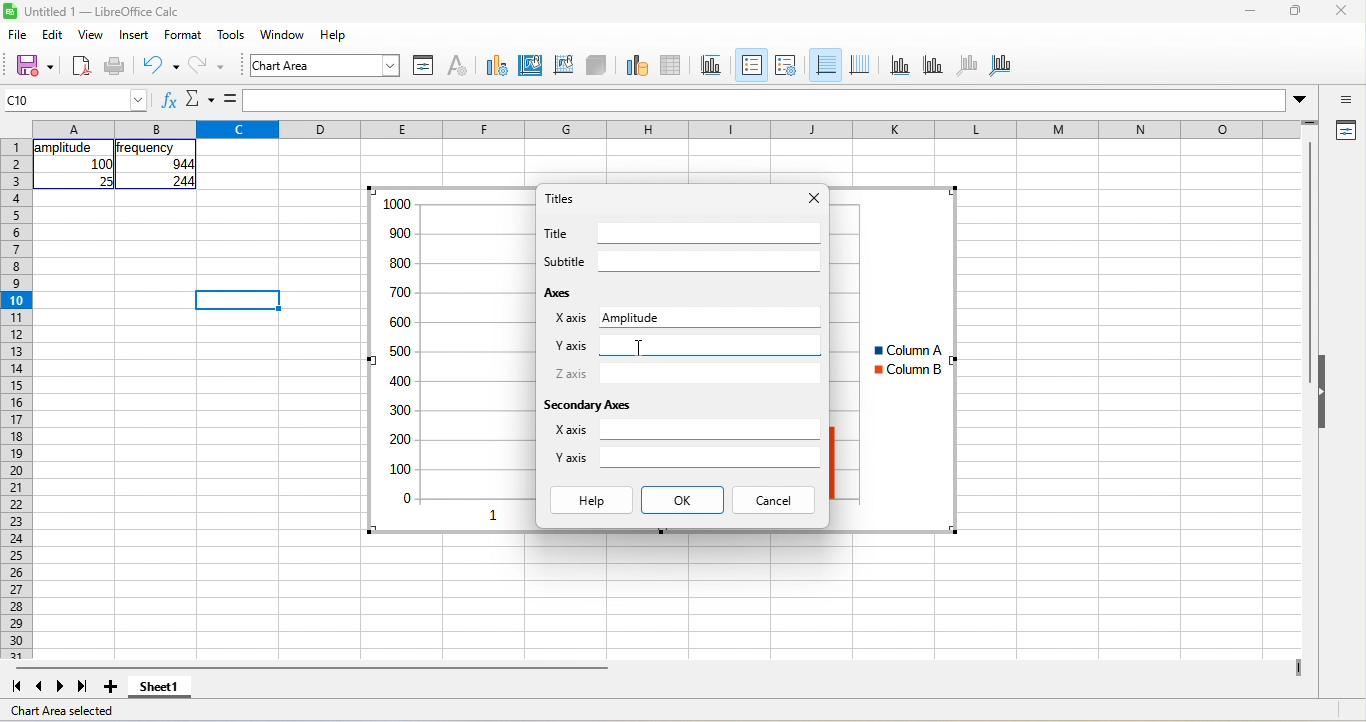 The width and height of the screenshot is (1366, 722). Describe the element at coordinates (1250, 10) in the screenshot. I see `minimize` at that location.